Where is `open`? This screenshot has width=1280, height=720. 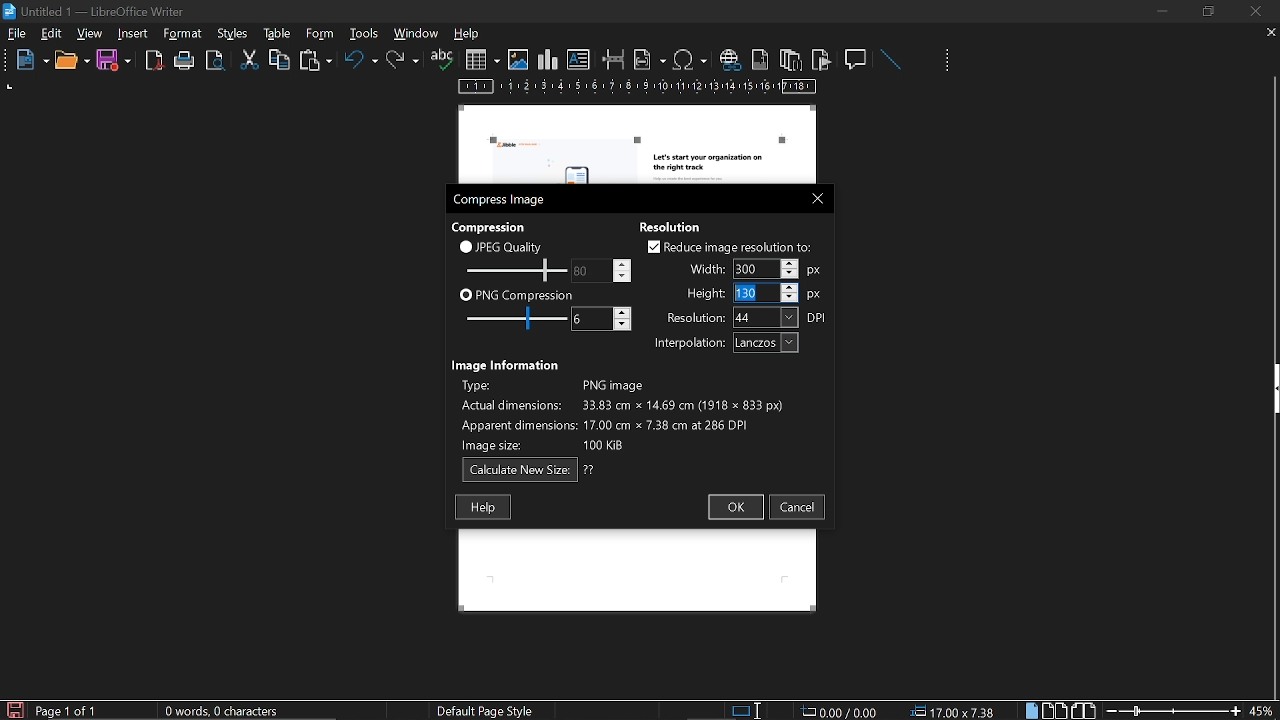
open is located at coordinates (71, 61).